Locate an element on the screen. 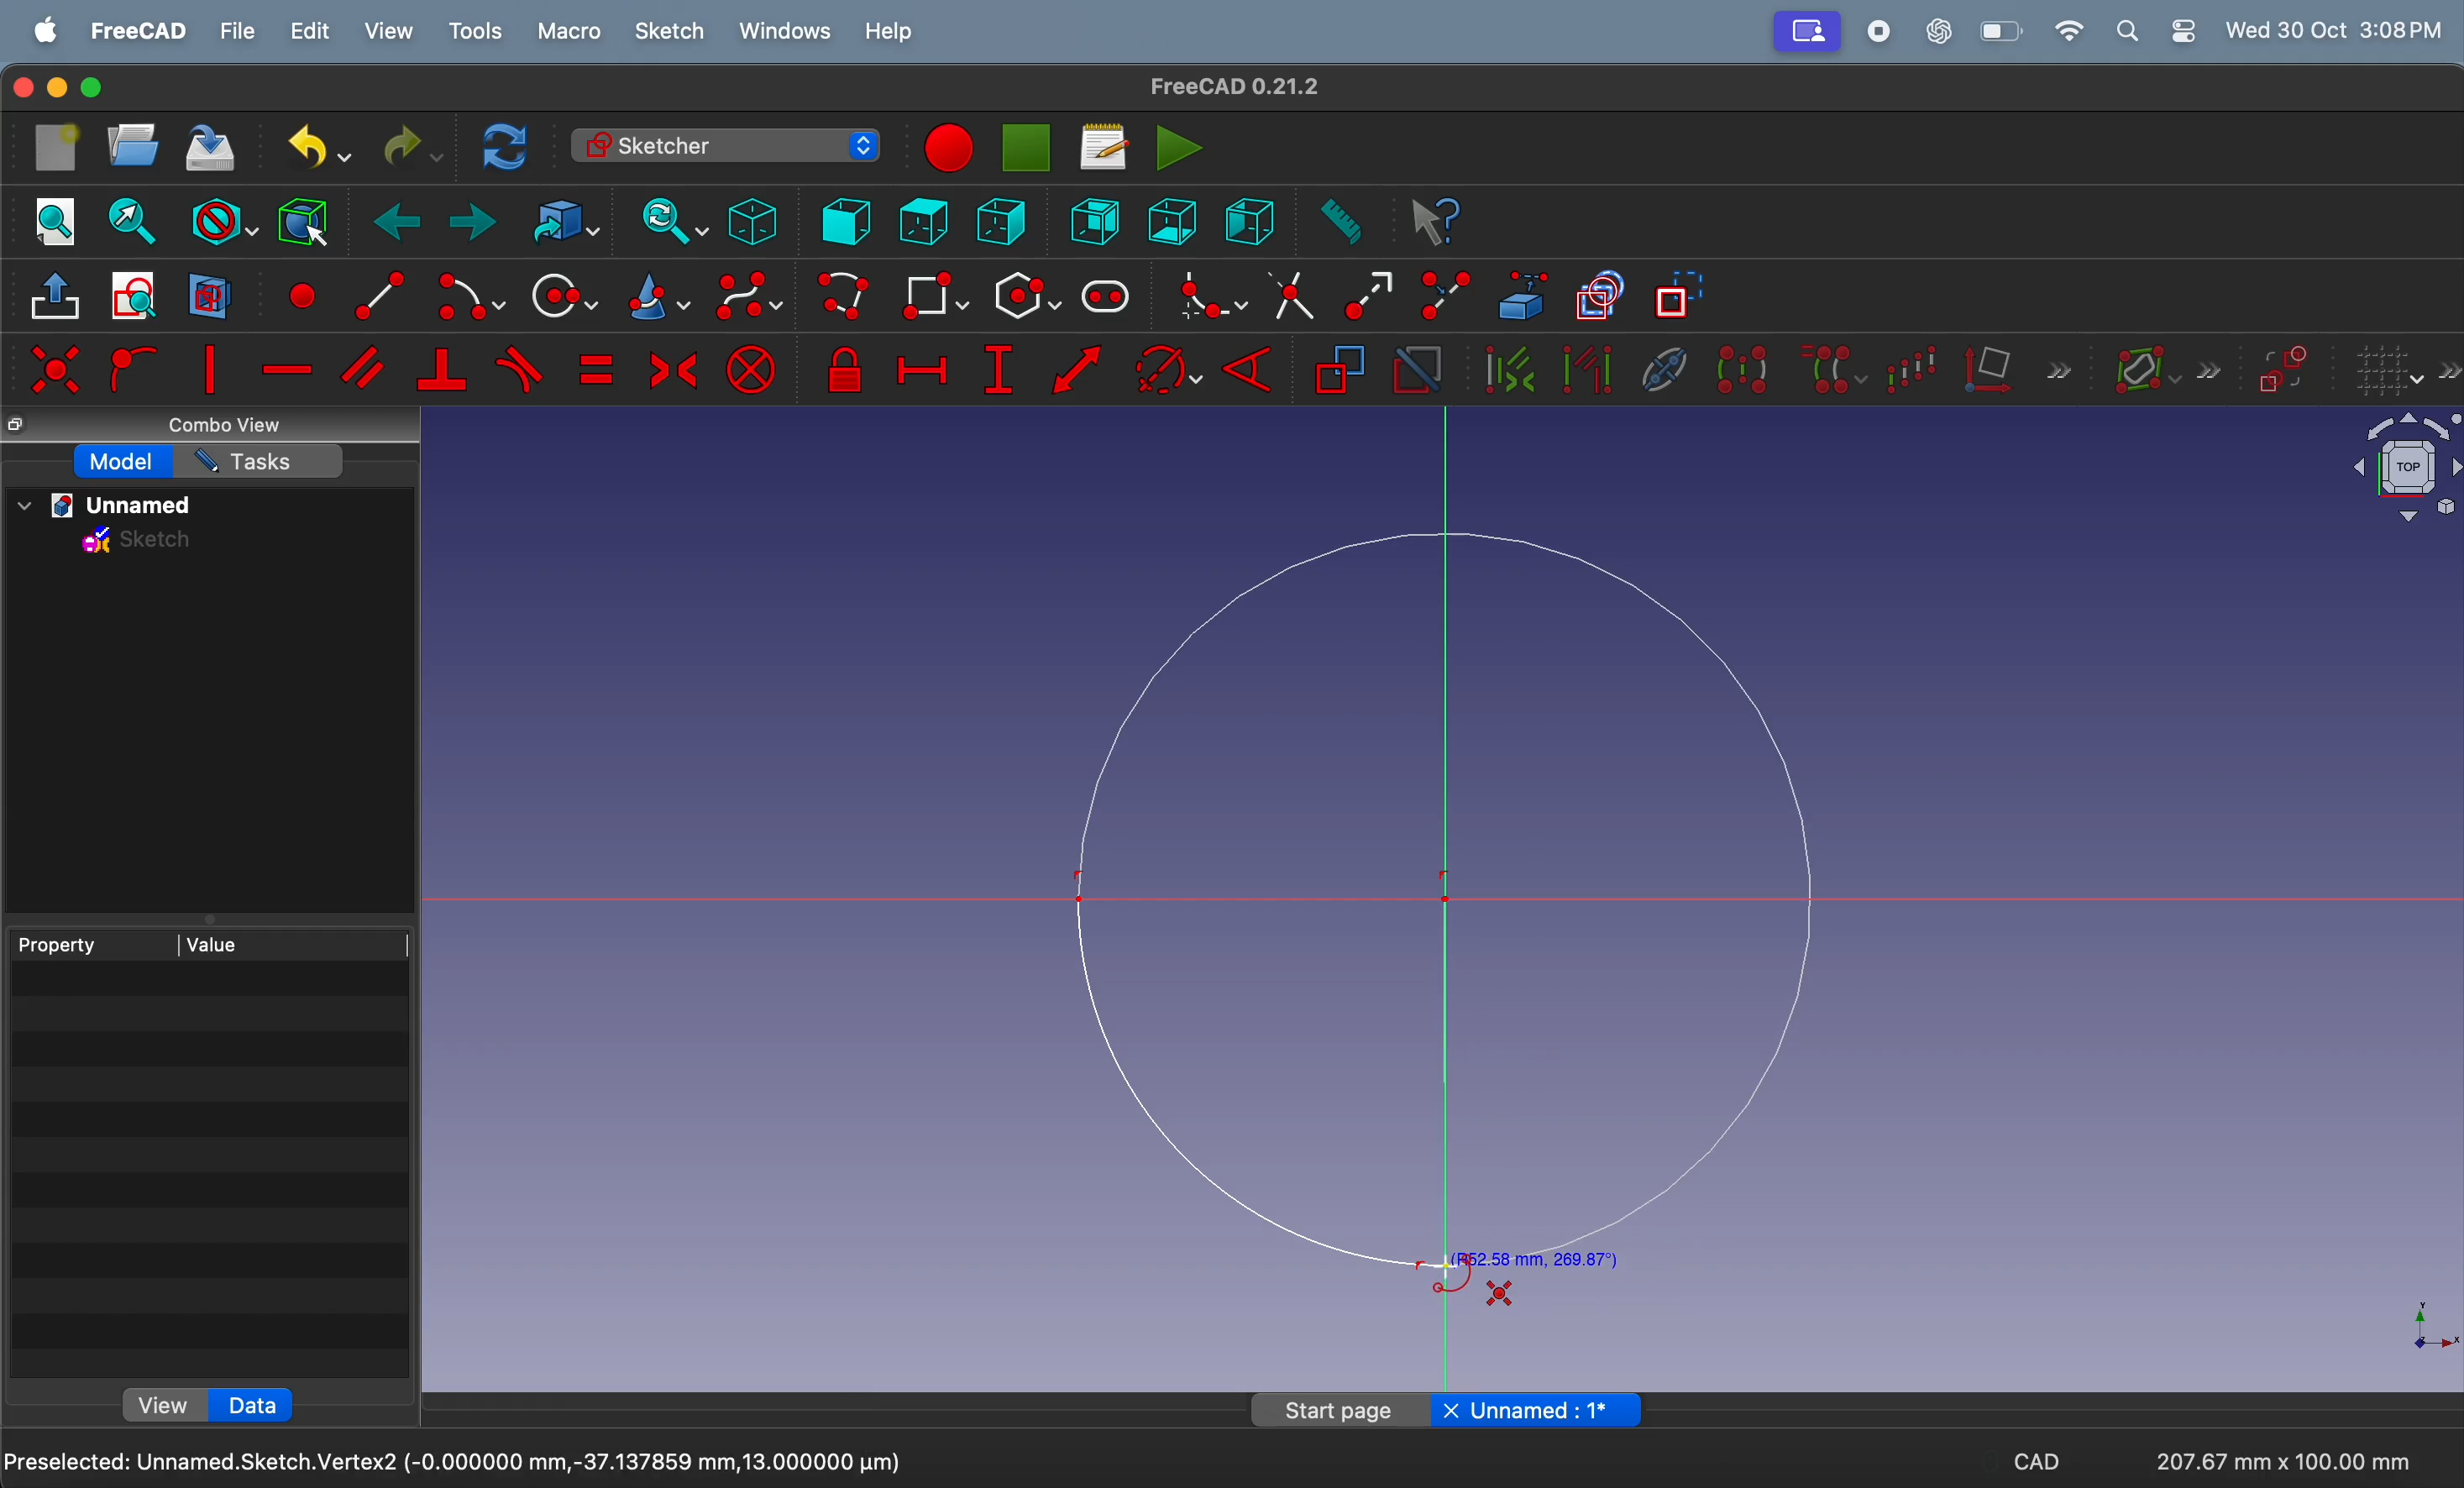 Image resolution: width=2464 pixels, height=1488 pixels. symmetry is located at coordinates (1741, 368).